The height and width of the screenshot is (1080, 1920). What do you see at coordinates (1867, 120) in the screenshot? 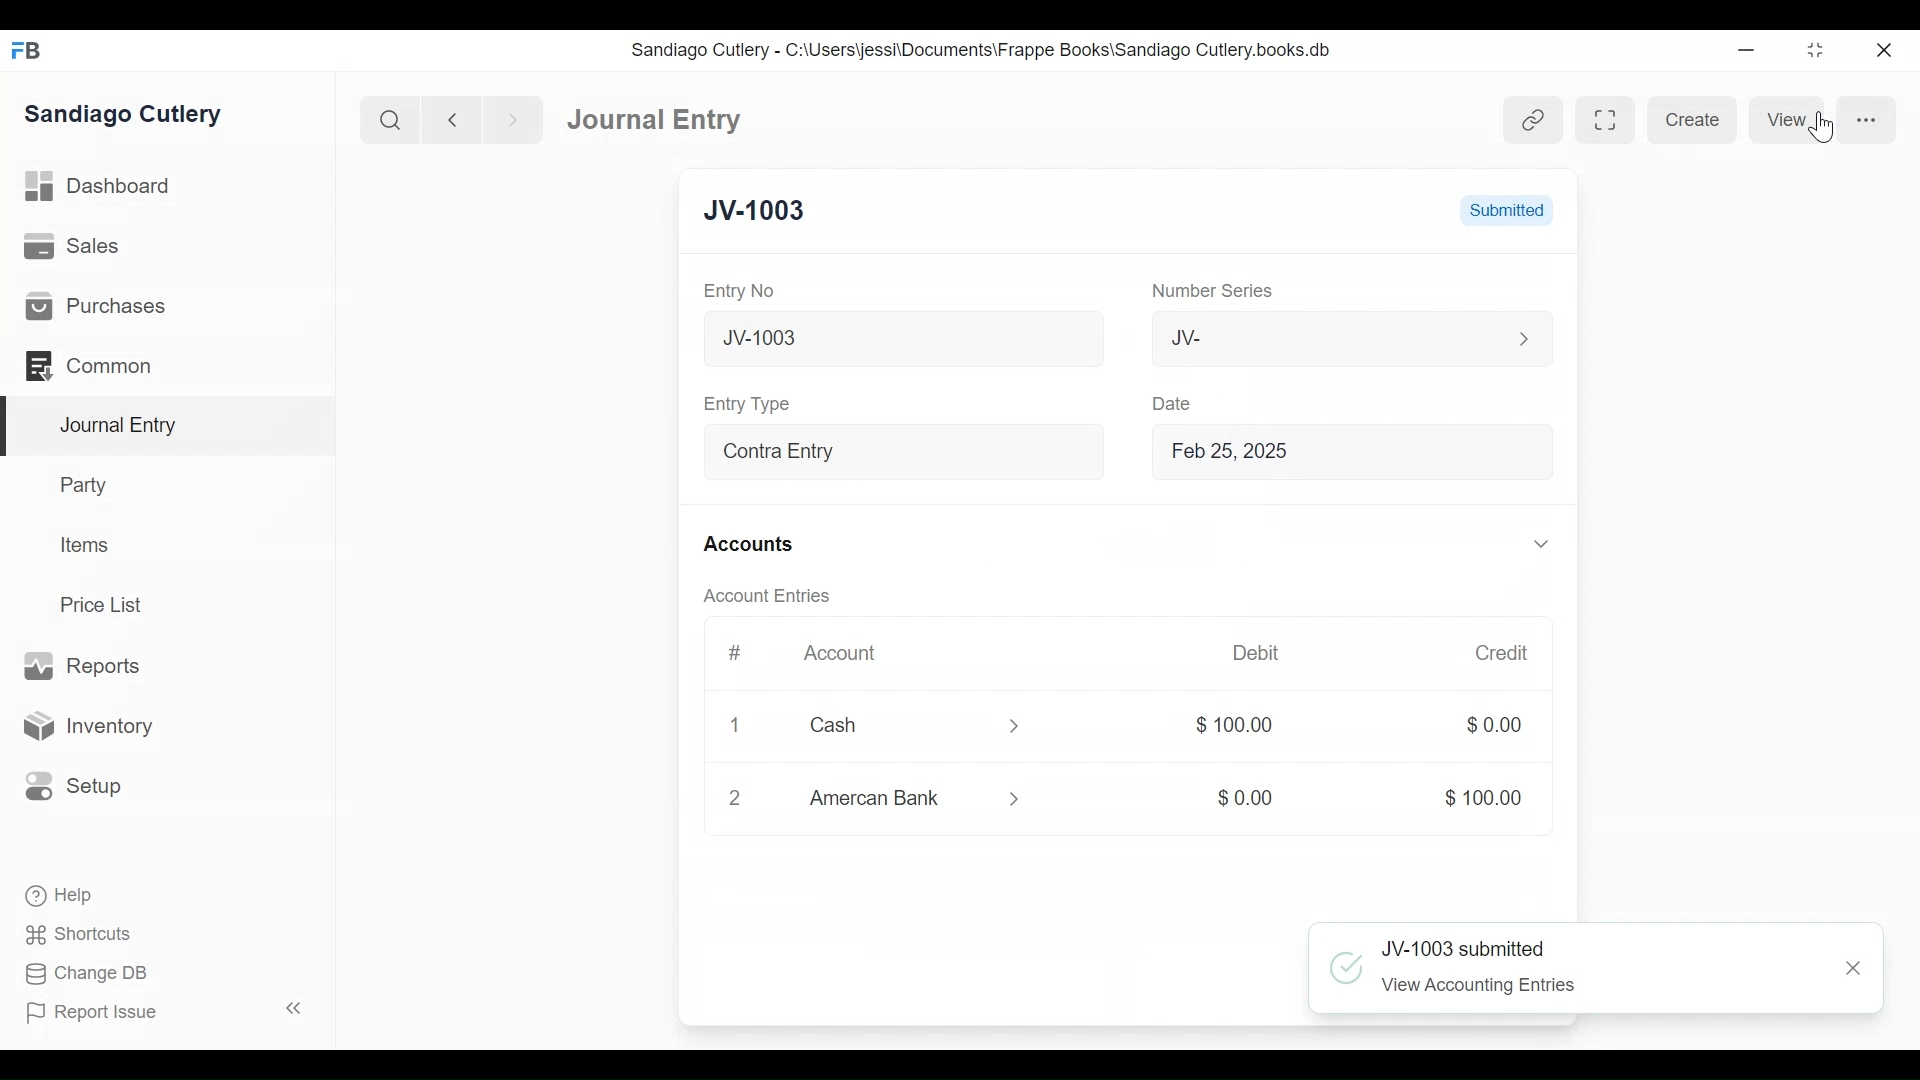
I see `more` at bounding box center [1867, 120].